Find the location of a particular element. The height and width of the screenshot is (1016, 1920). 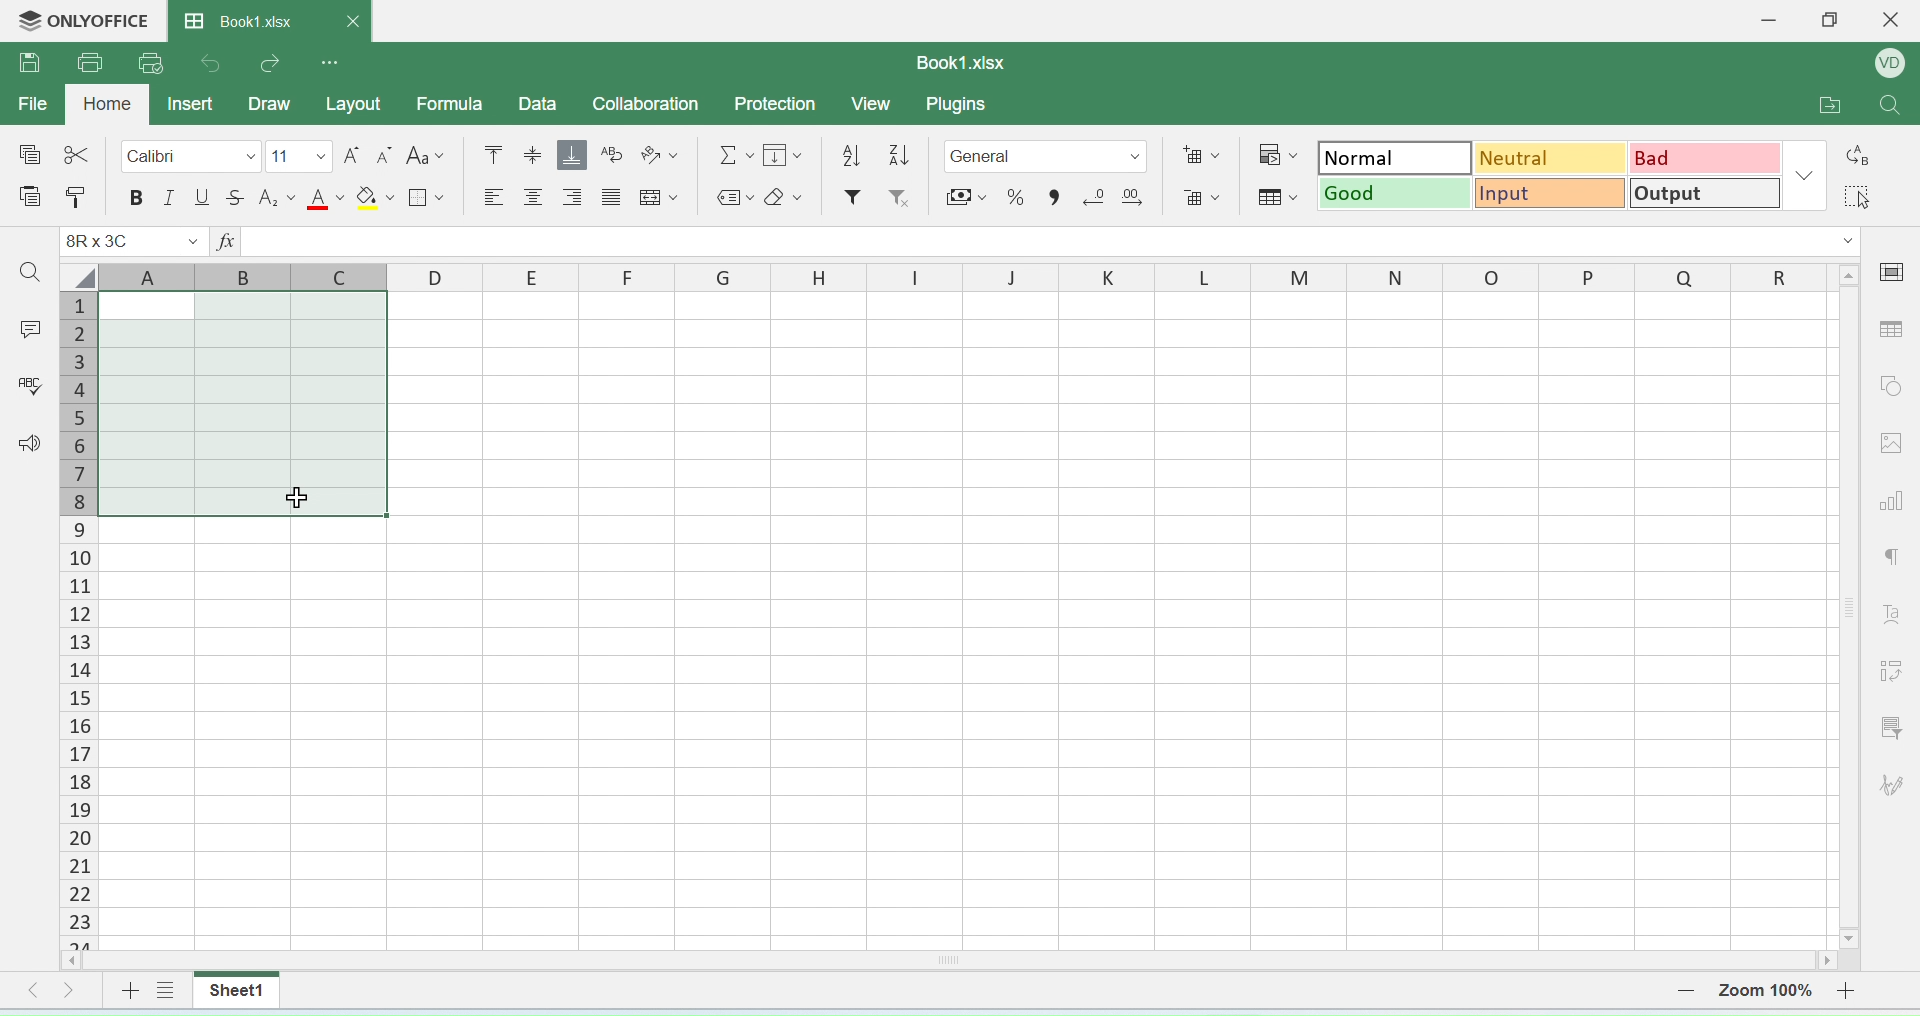

 is located at coordinates (388, 154).